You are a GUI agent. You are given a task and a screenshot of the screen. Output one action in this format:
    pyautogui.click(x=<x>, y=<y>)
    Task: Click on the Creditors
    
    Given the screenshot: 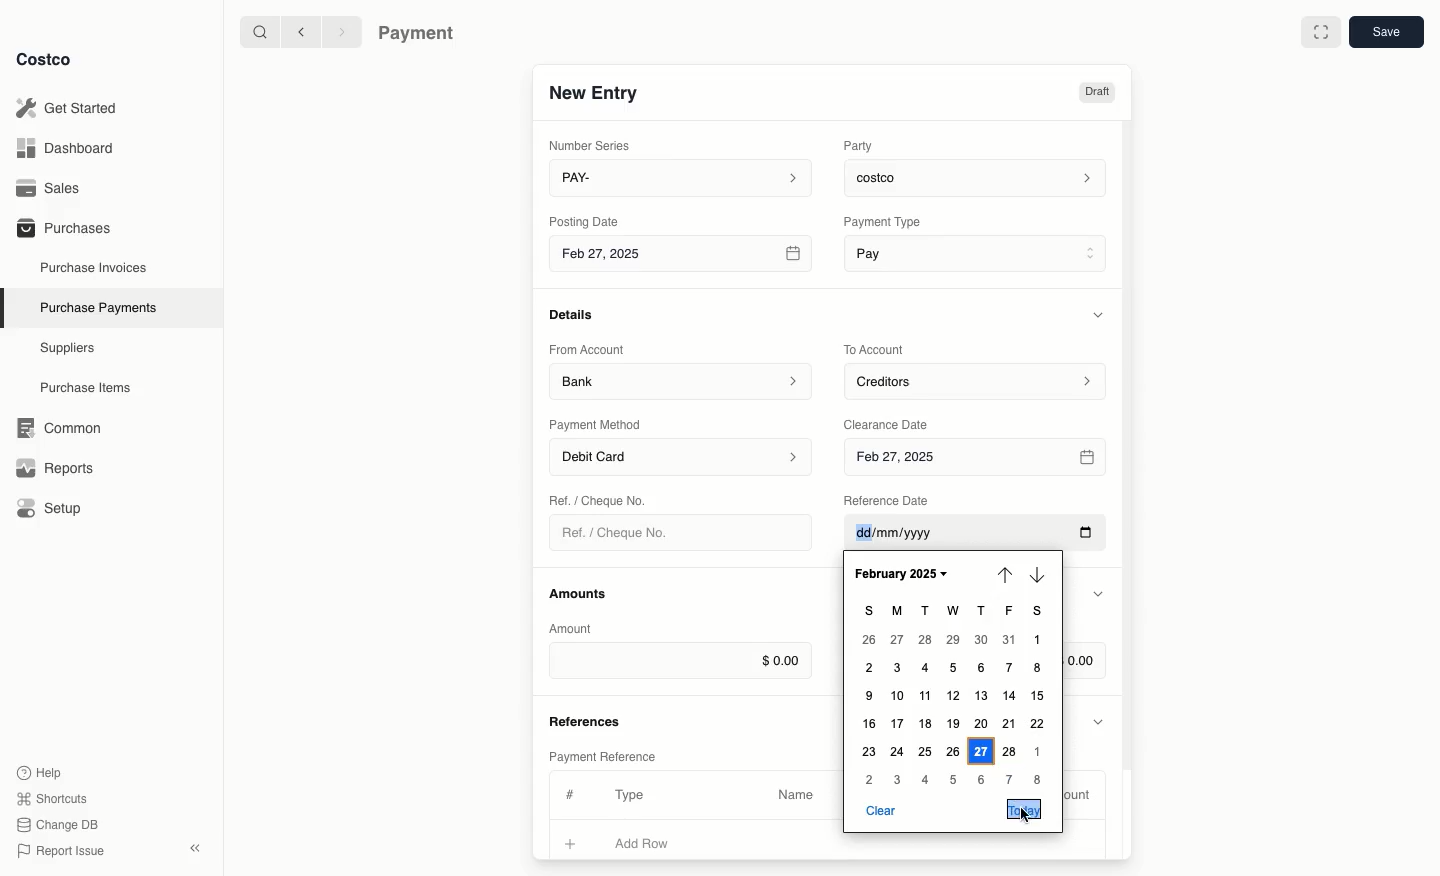 What is the action you would take?
    pyautogui.click(x=978, y=380)
    